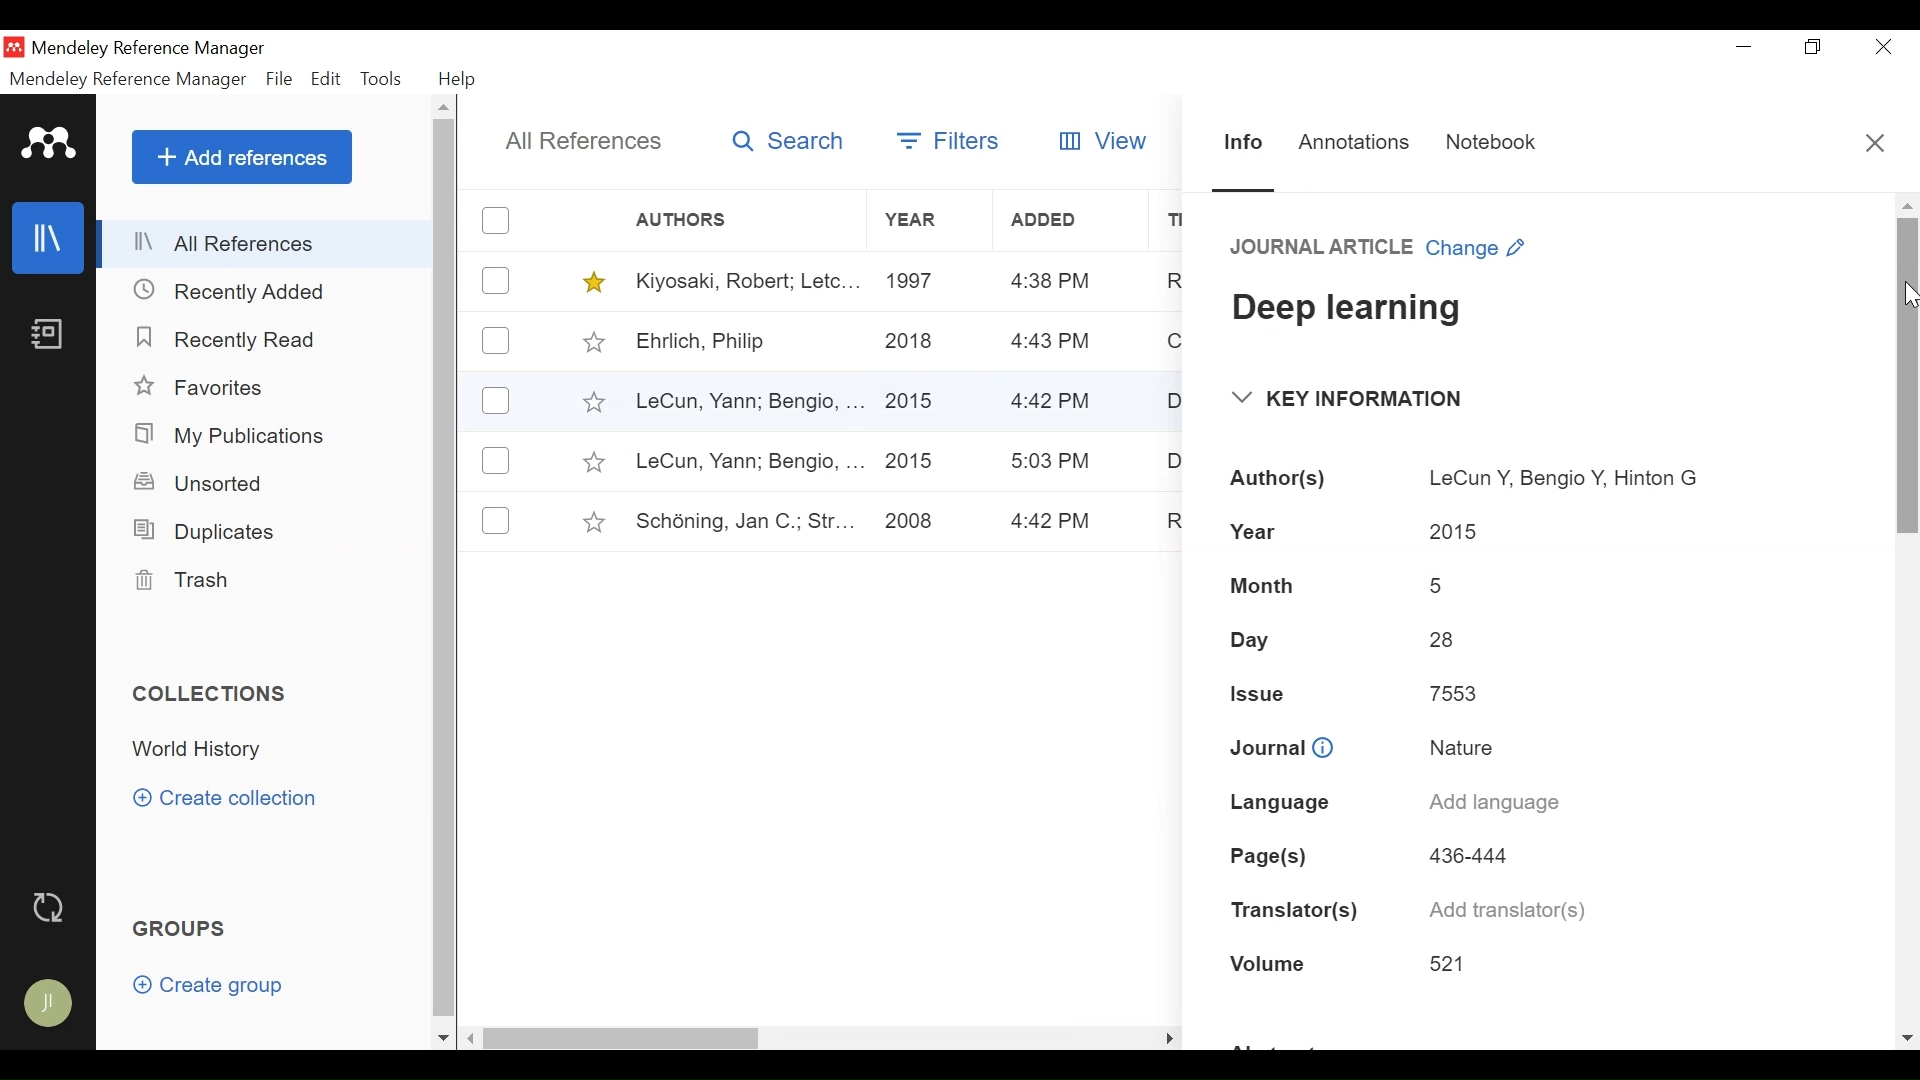 The width and height of the screenshot is (1920, 1080). I want to click on 4:43 PM, so click(1052, 342).